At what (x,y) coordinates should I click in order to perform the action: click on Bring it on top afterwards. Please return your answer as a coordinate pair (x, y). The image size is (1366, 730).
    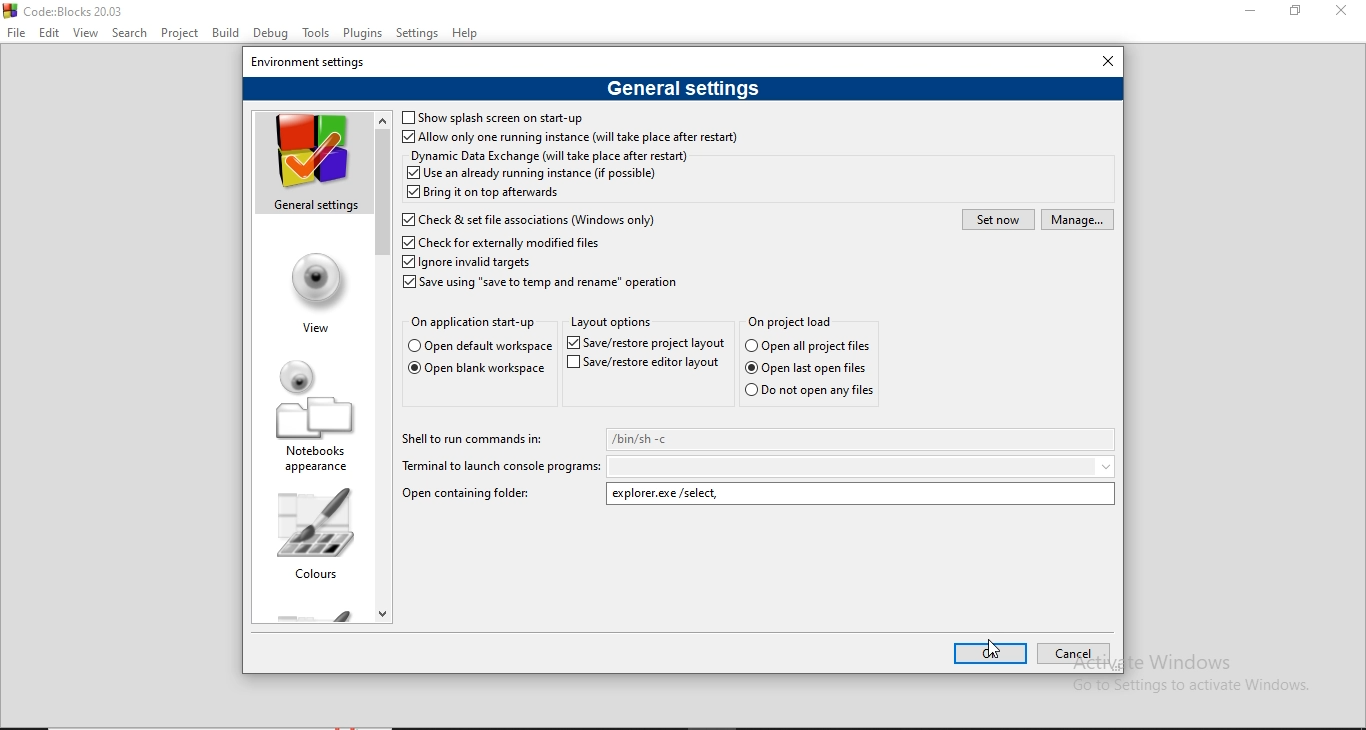
    Looking at the image, I should click on (484, 194).